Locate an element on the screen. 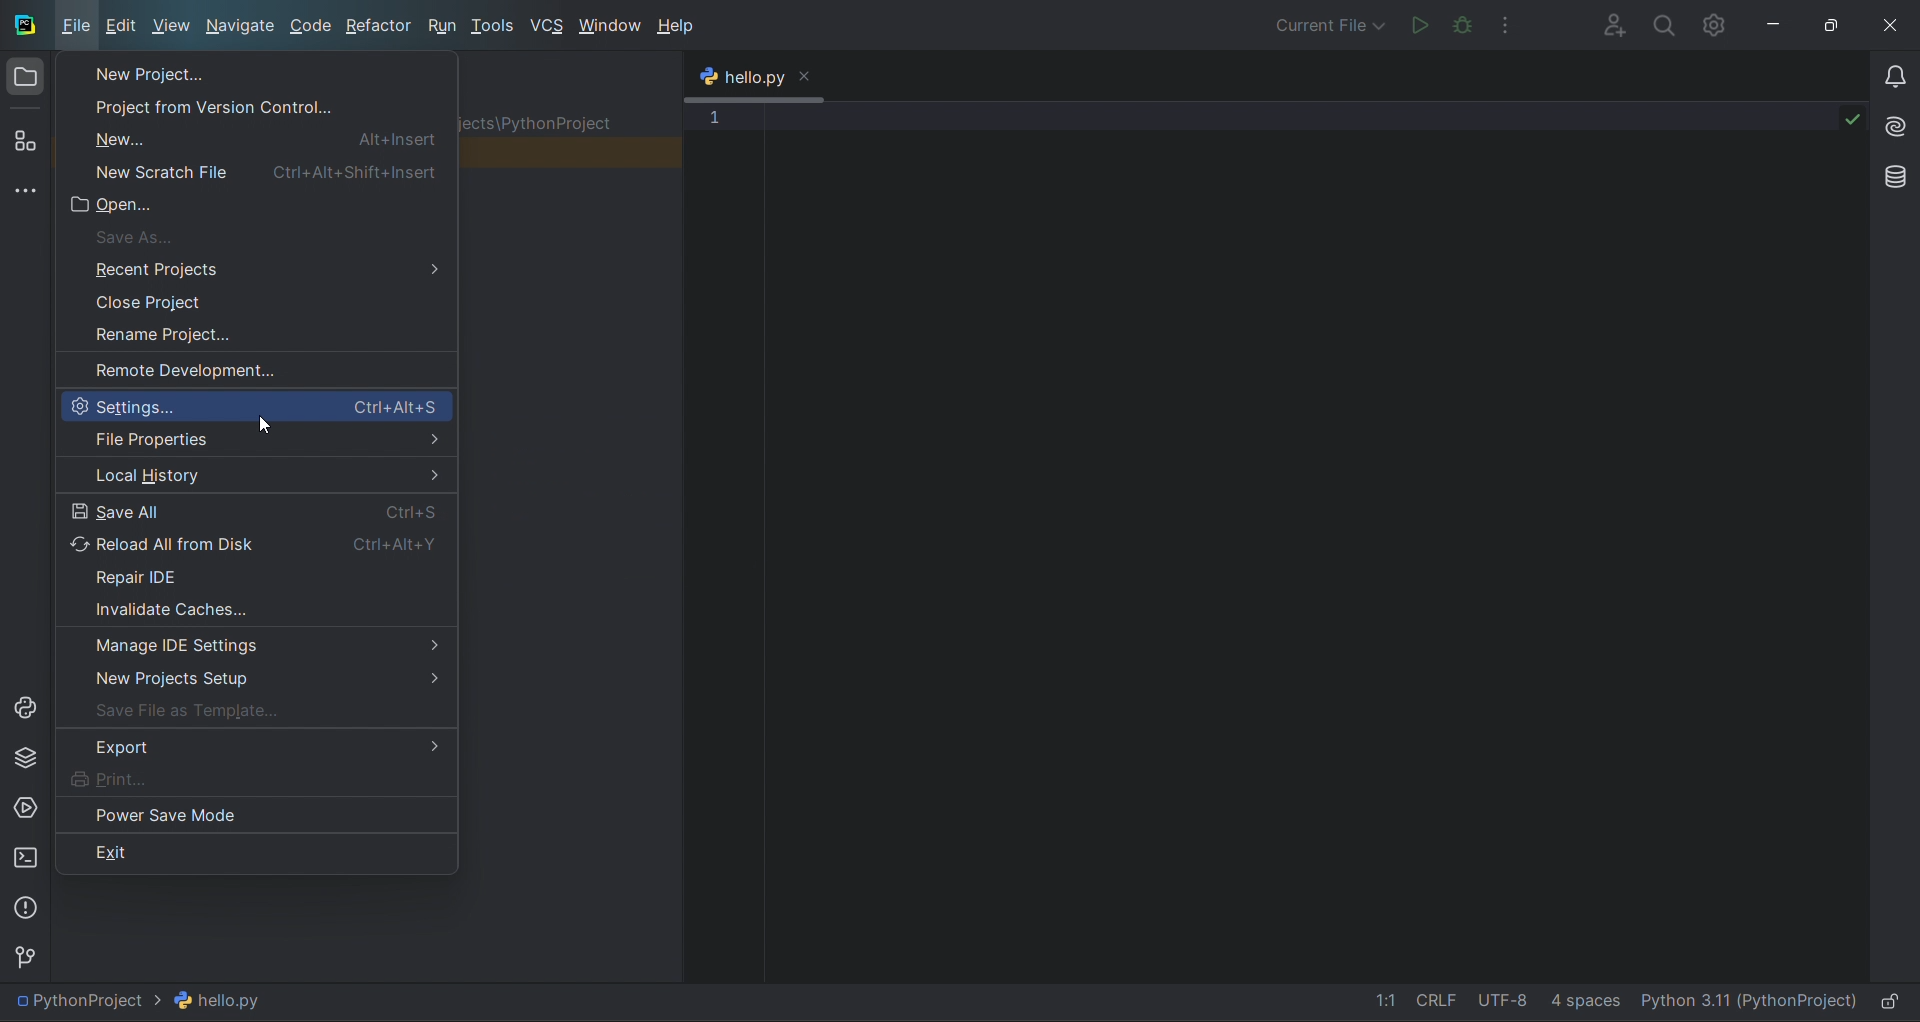 Image resolution: width=1920 pixels, height=1022 pixels. minimize is located at coordinates (1781, 24).